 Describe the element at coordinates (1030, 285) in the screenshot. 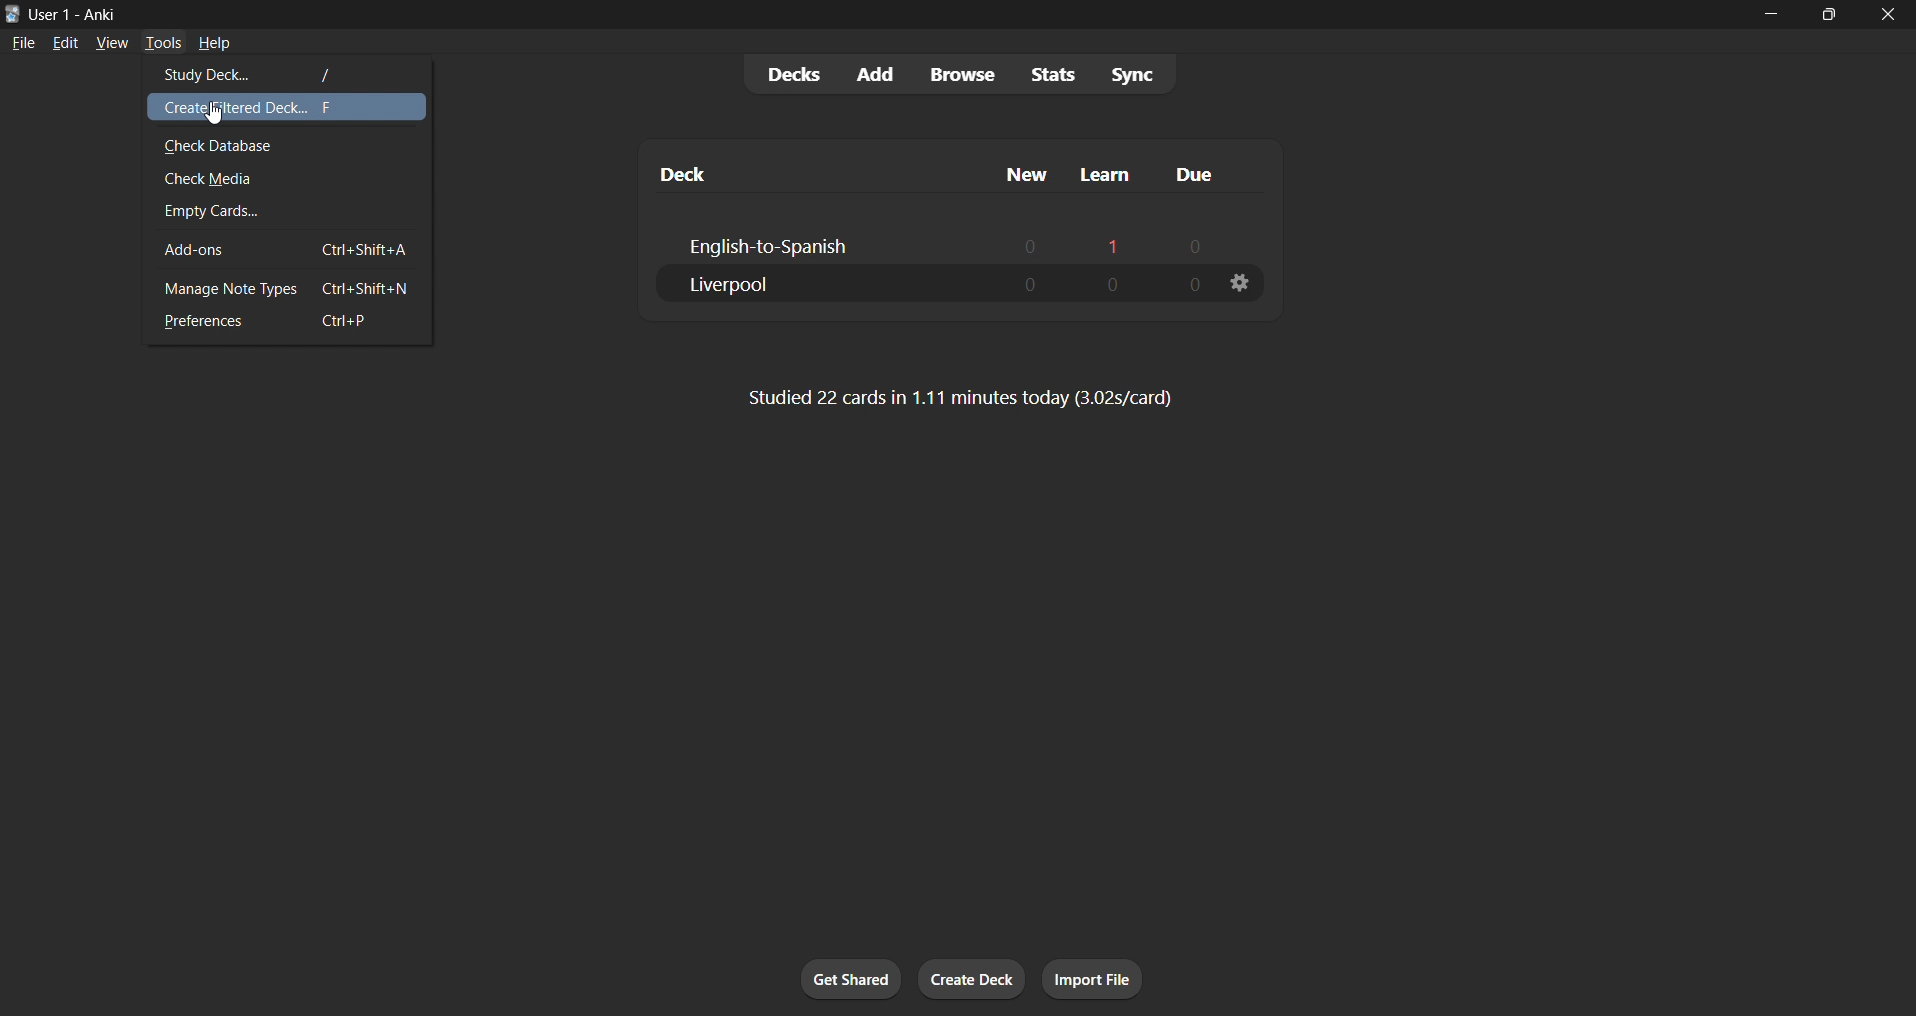

I see `0` at that location.